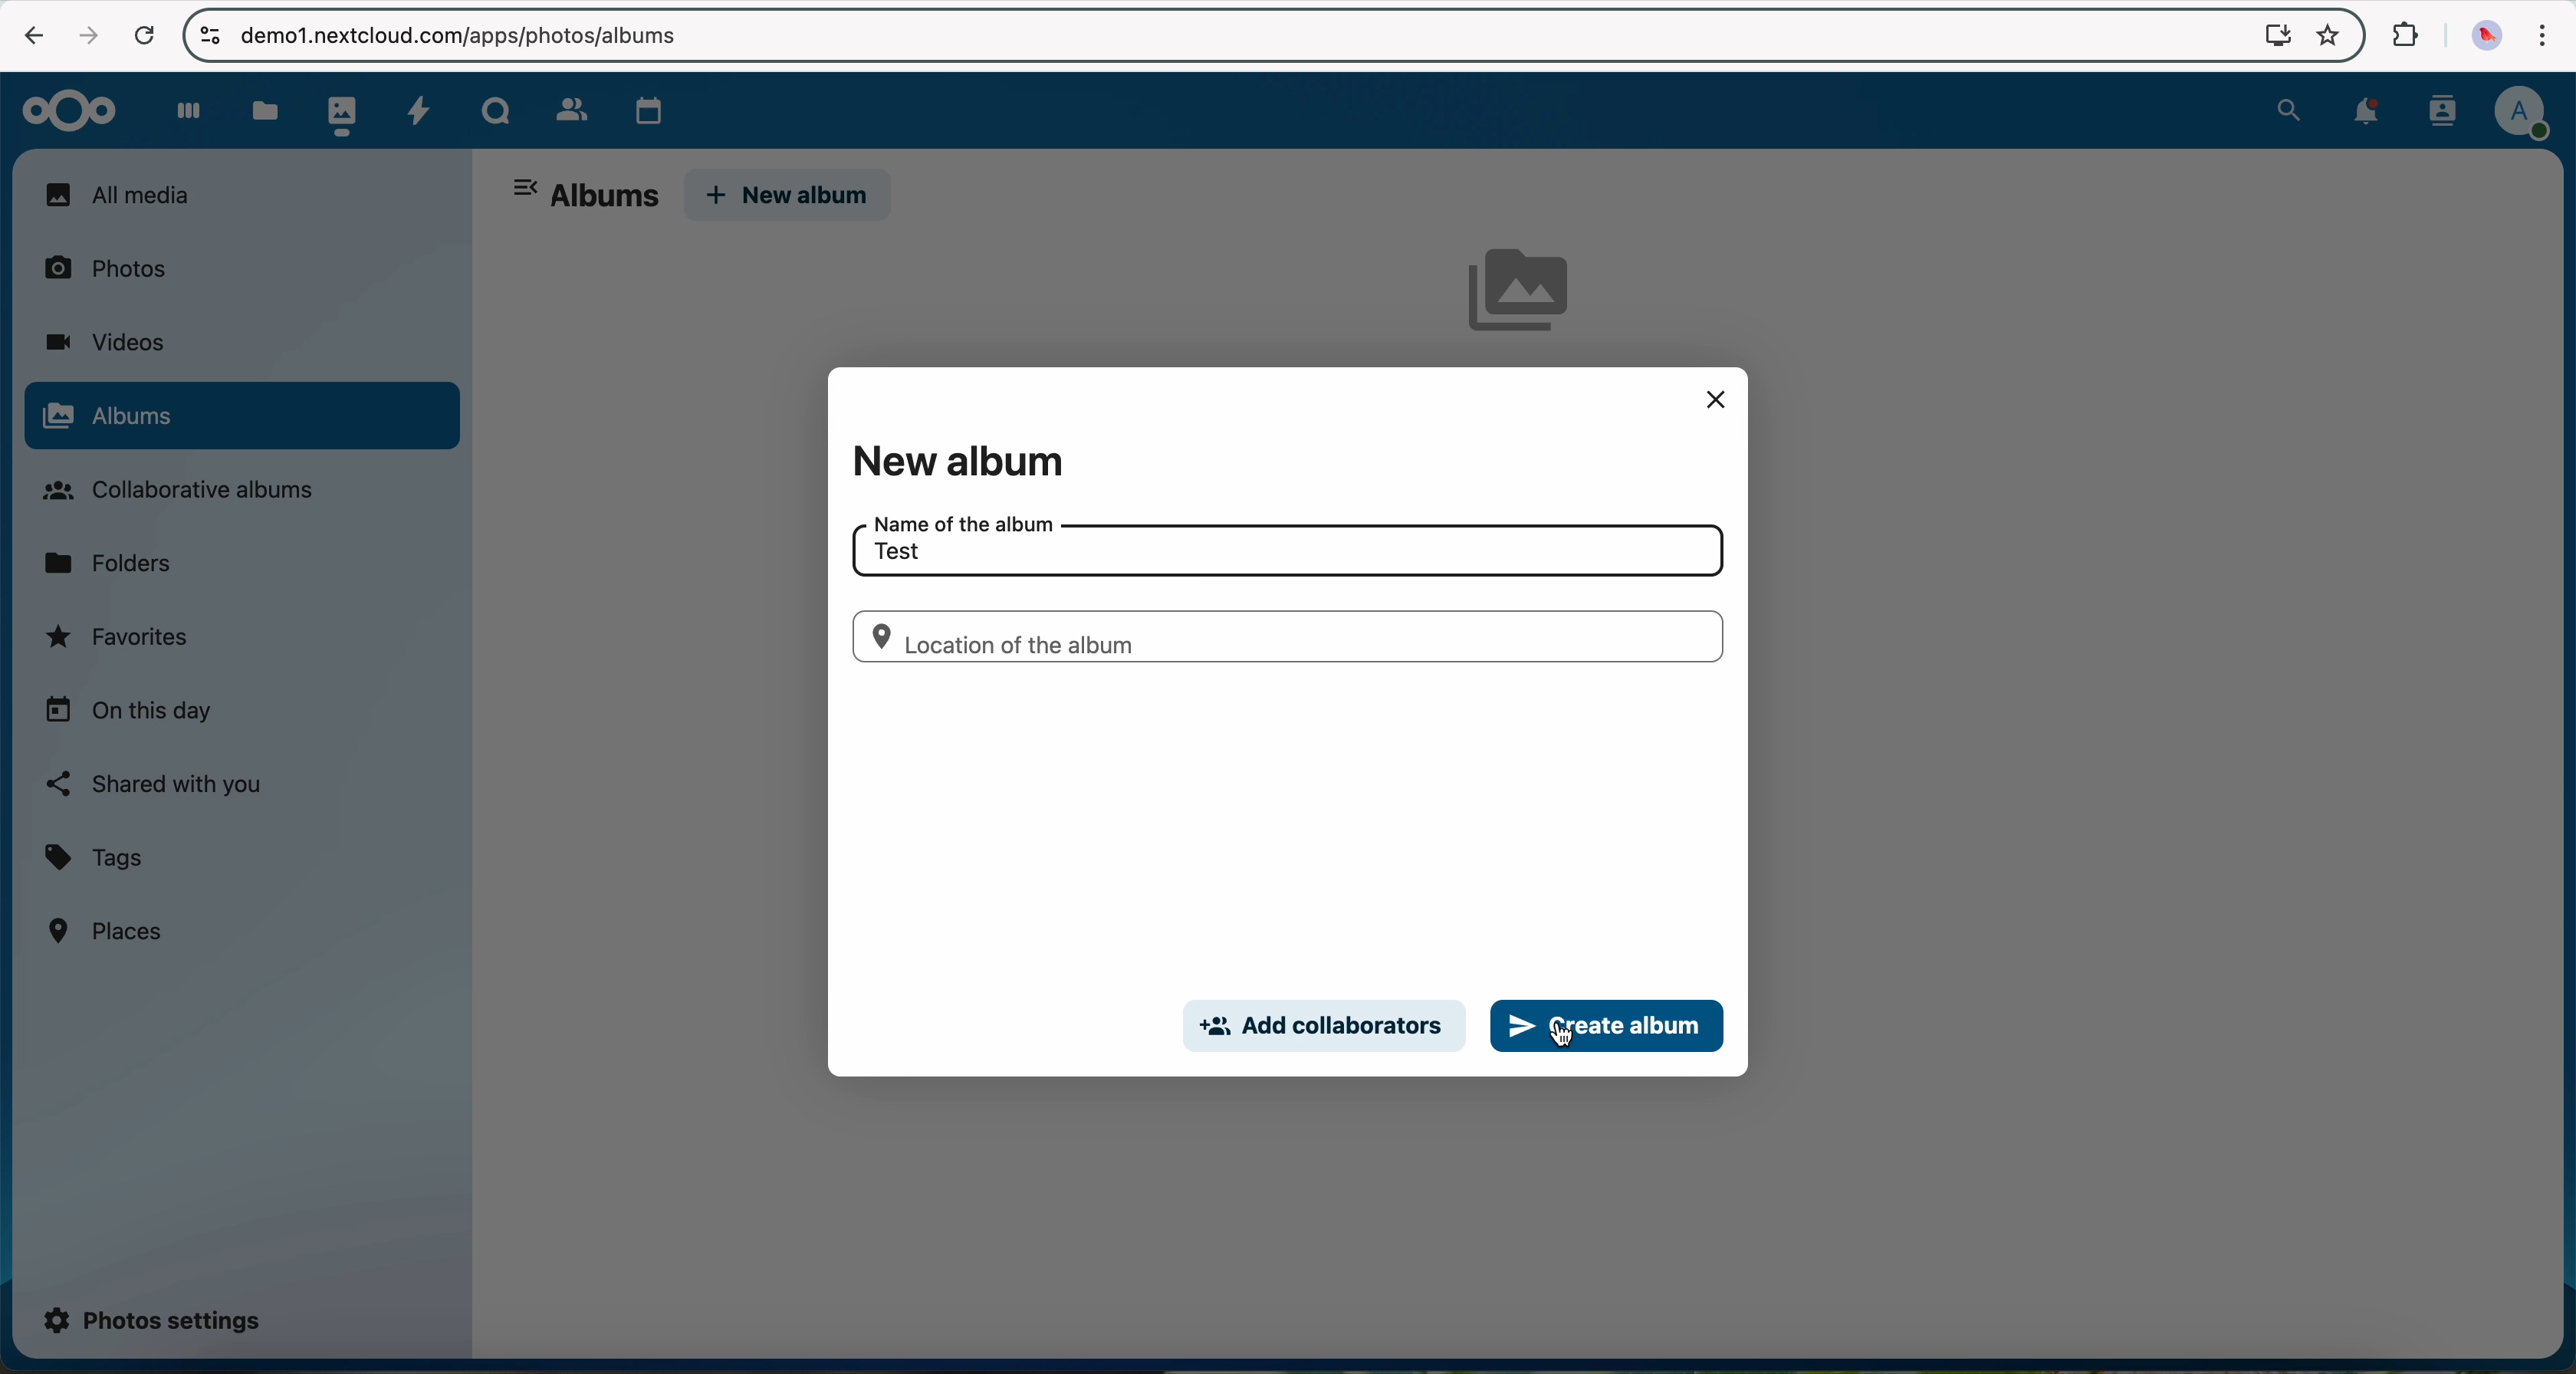  What do you see at coordinates (967, 457) in the screenshot?
I see `New album` at bounding box center [967, 457].